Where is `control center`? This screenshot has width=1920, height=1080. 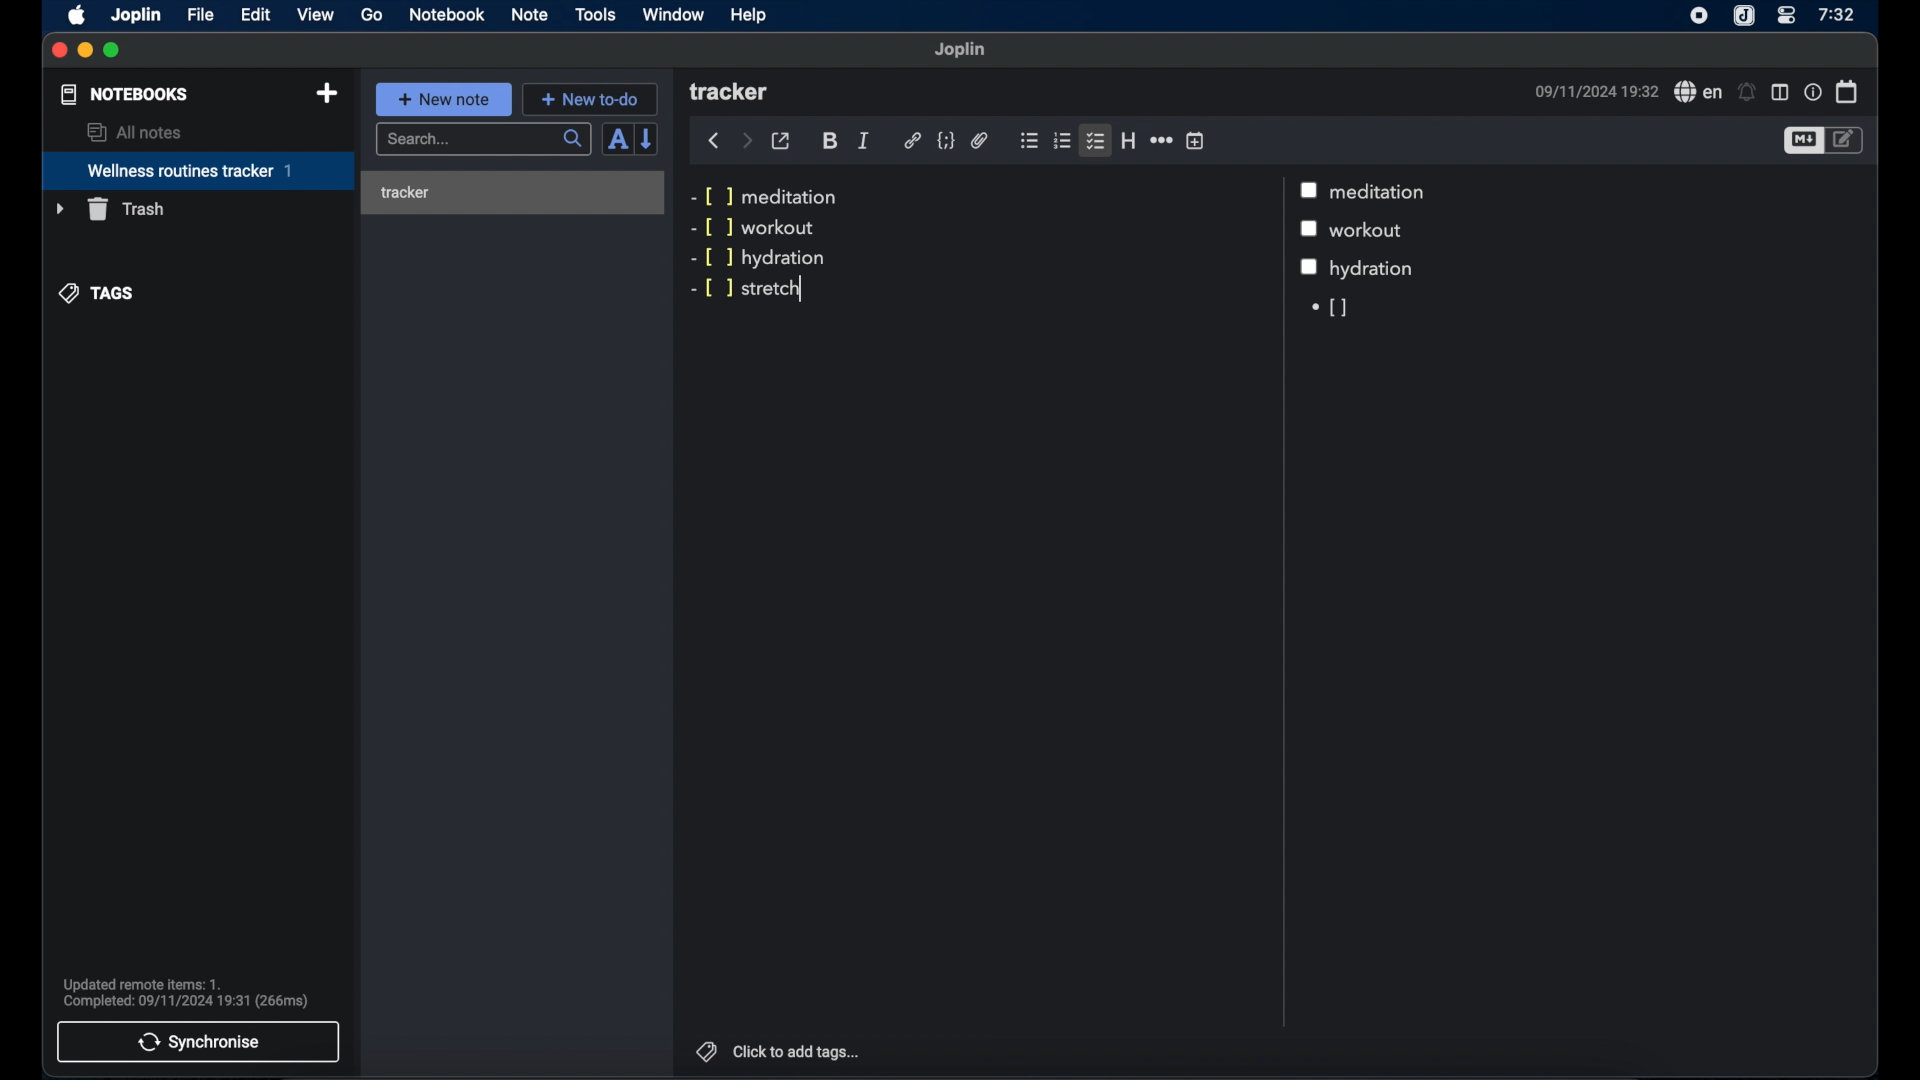
control center is located at coordinates (1787, 16).